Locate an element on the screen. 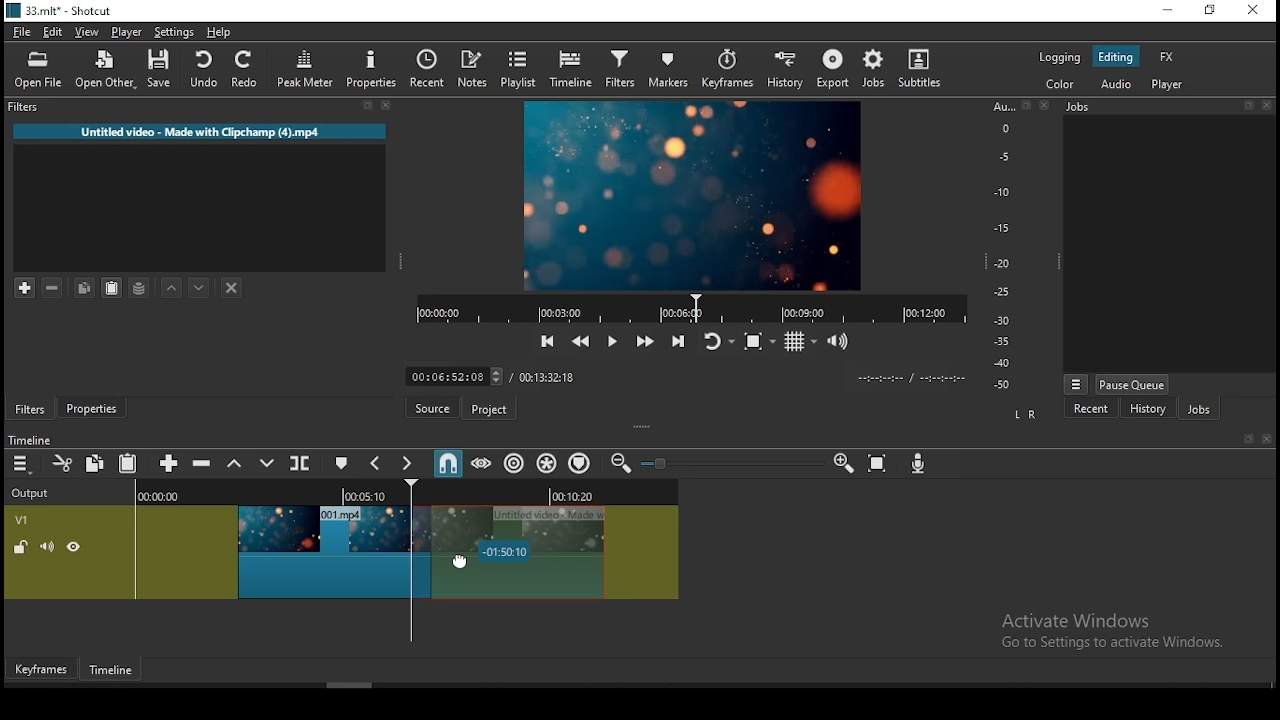 The height and width of the screenshot is (720, 1280). scroll bar is located at coordinates (351, 684).